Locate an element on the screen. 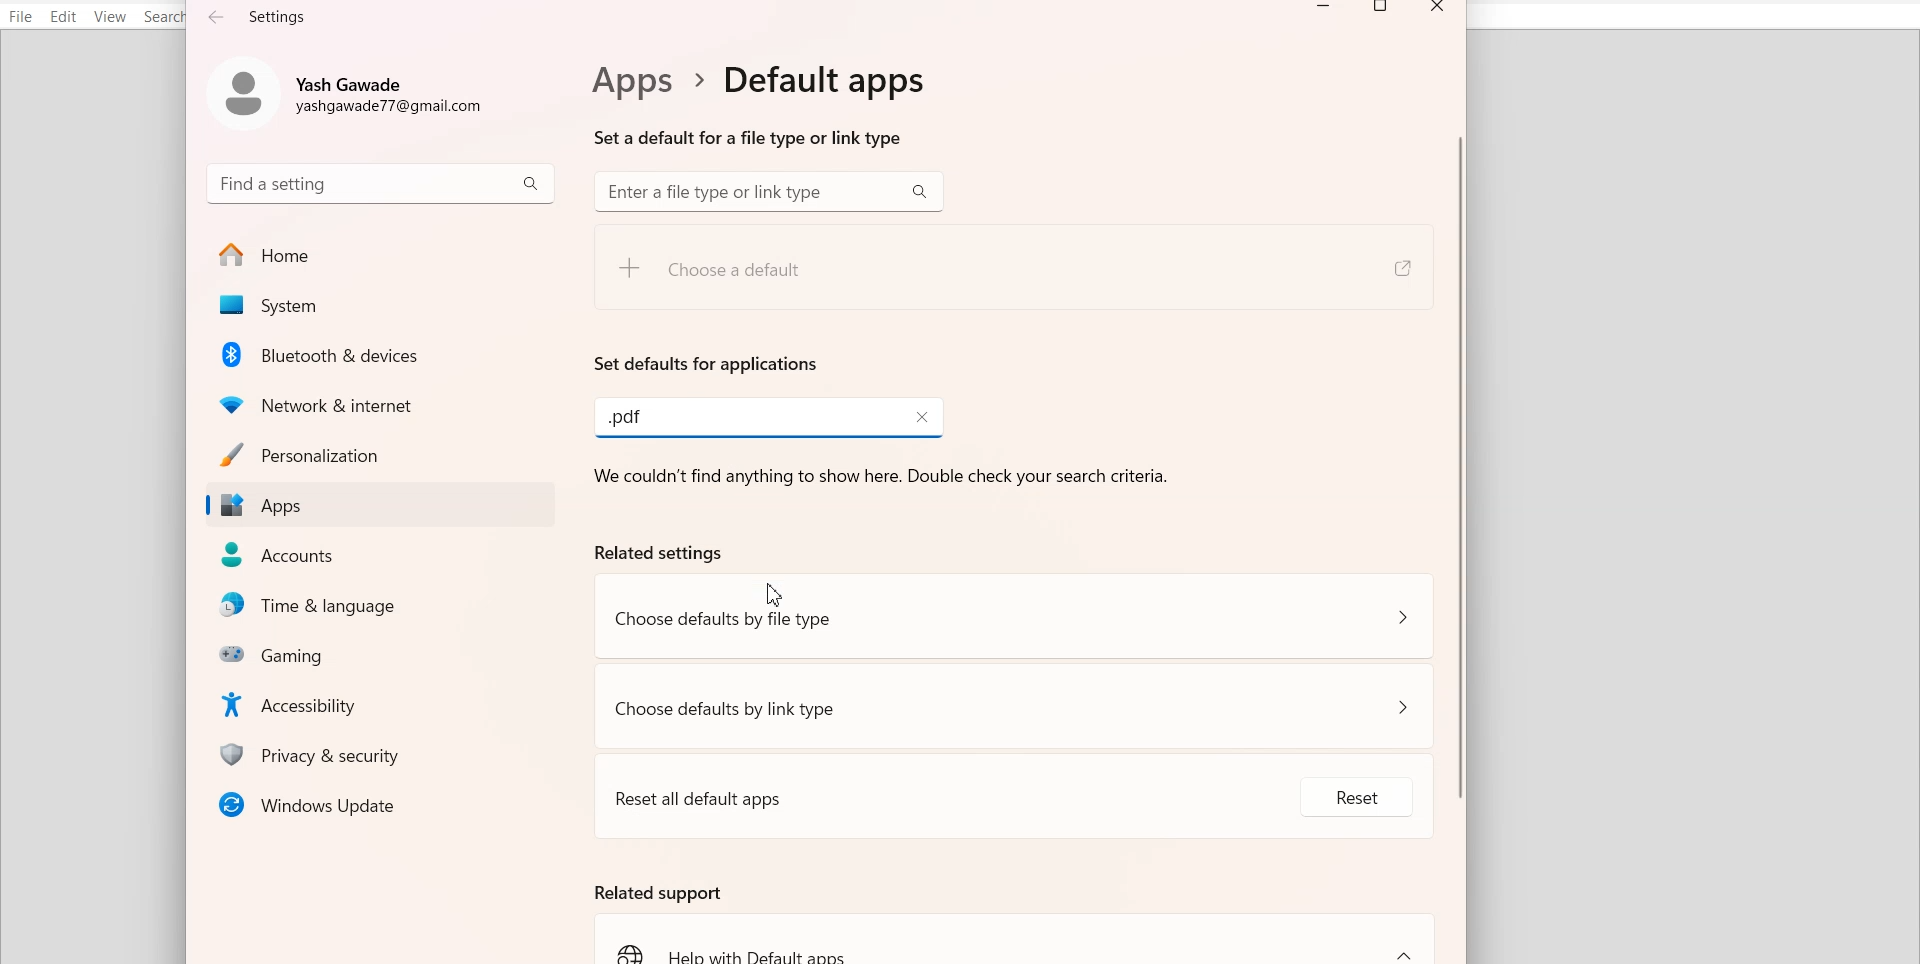 Image resolution: width=1920 pixels, height=964 pixels. Apps is located at coordinates (379, 506).